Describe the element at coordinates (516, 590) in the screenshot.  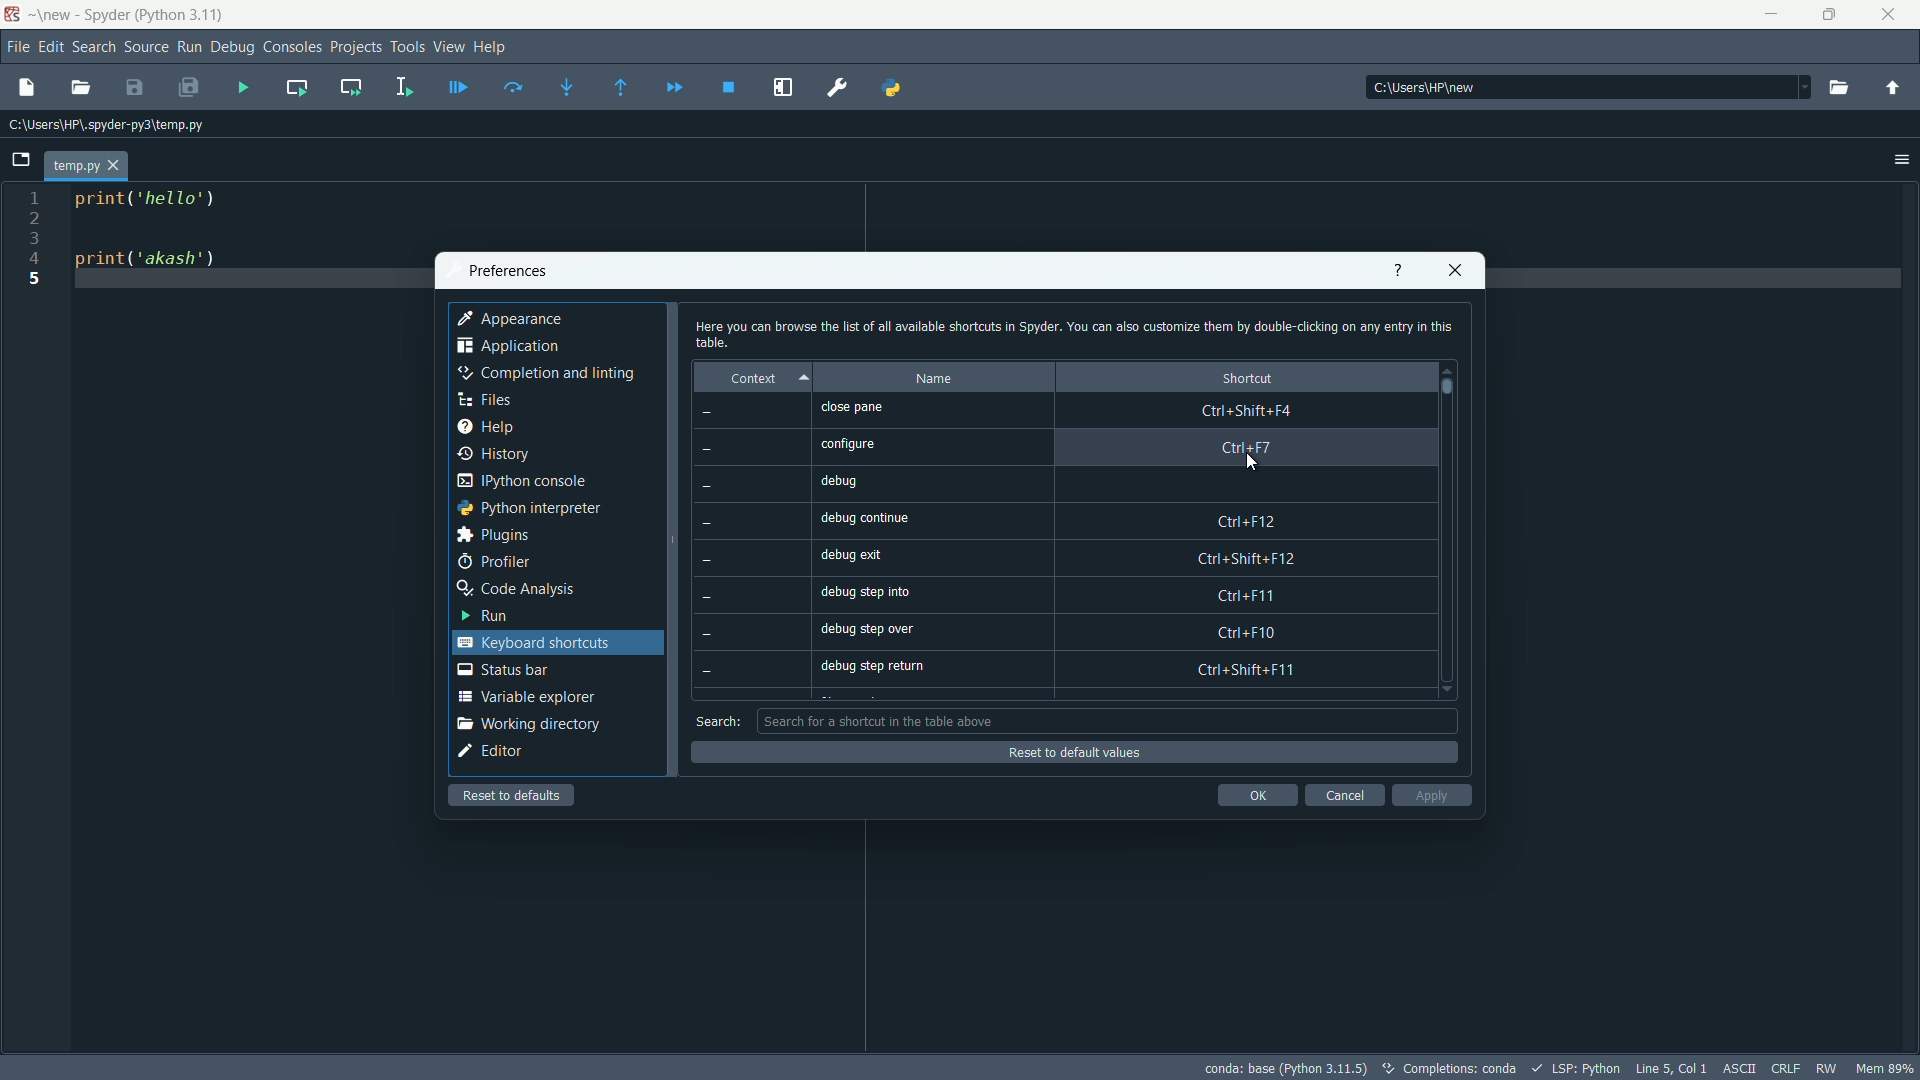
I see `code analysis` at that location.